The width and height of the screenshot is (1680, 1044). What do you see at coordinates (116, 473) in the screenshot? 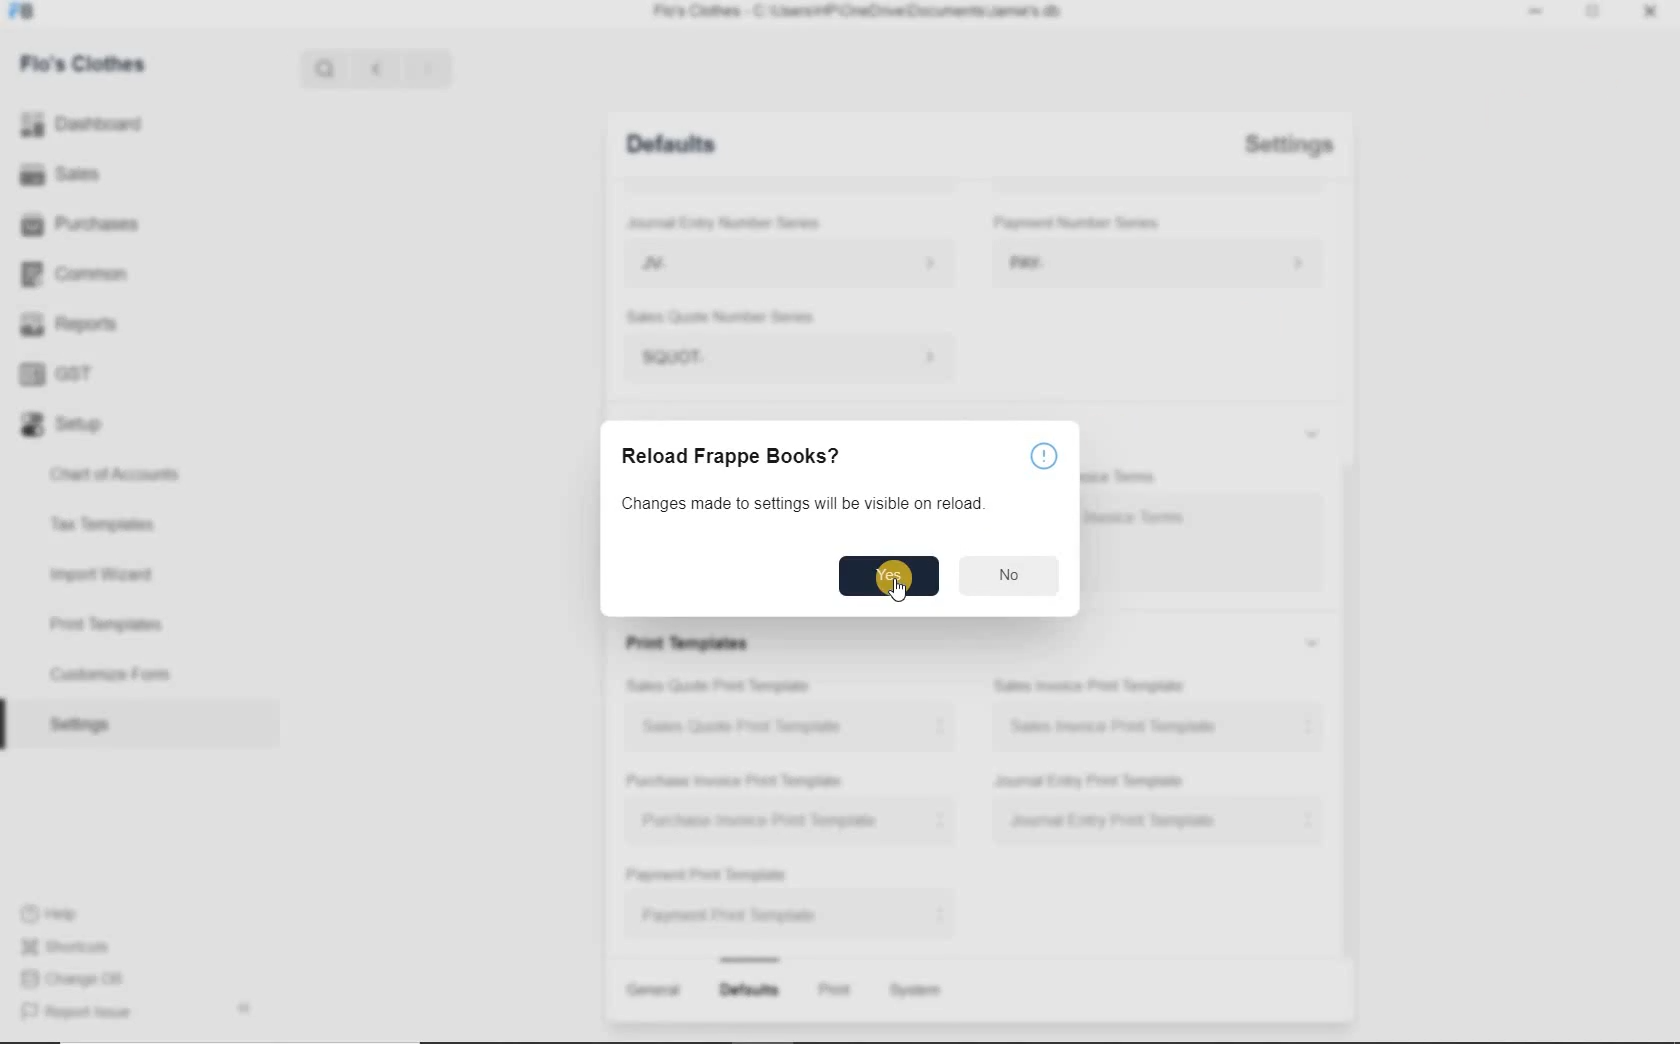
I see `Chart of Accounts` at bounding box center [116, 473].